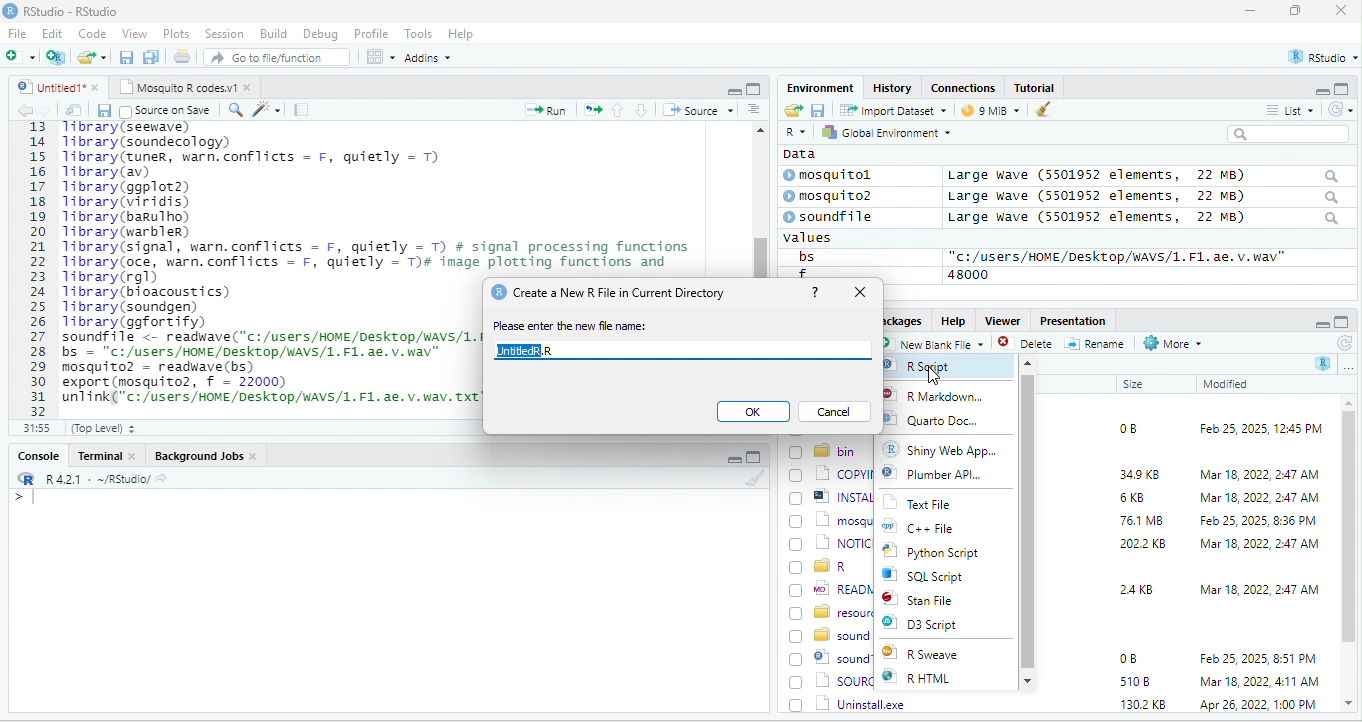 This screenshot has width=1362, height=722. I want to click on RStudio, so click(64, 10).